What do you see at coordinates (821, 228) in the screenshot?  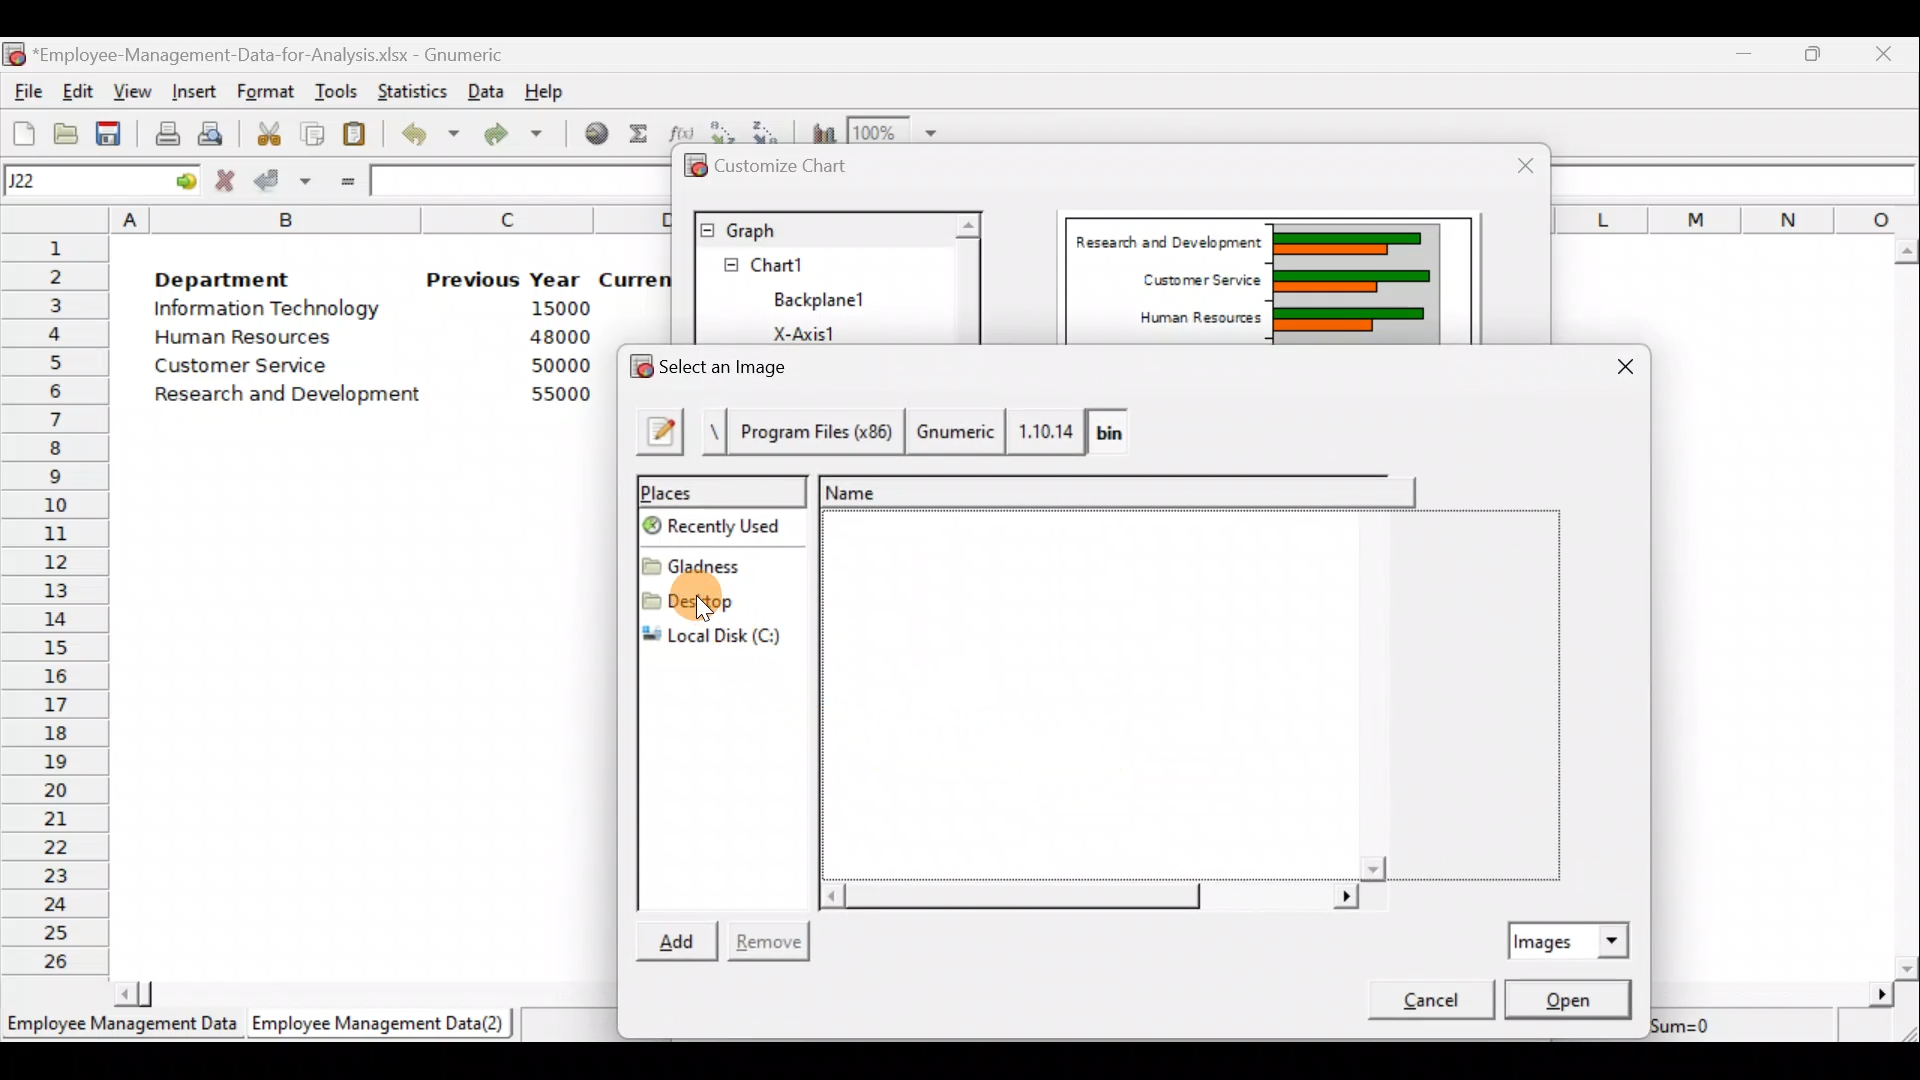 I see `Graph` at bounding box center [821, 228].